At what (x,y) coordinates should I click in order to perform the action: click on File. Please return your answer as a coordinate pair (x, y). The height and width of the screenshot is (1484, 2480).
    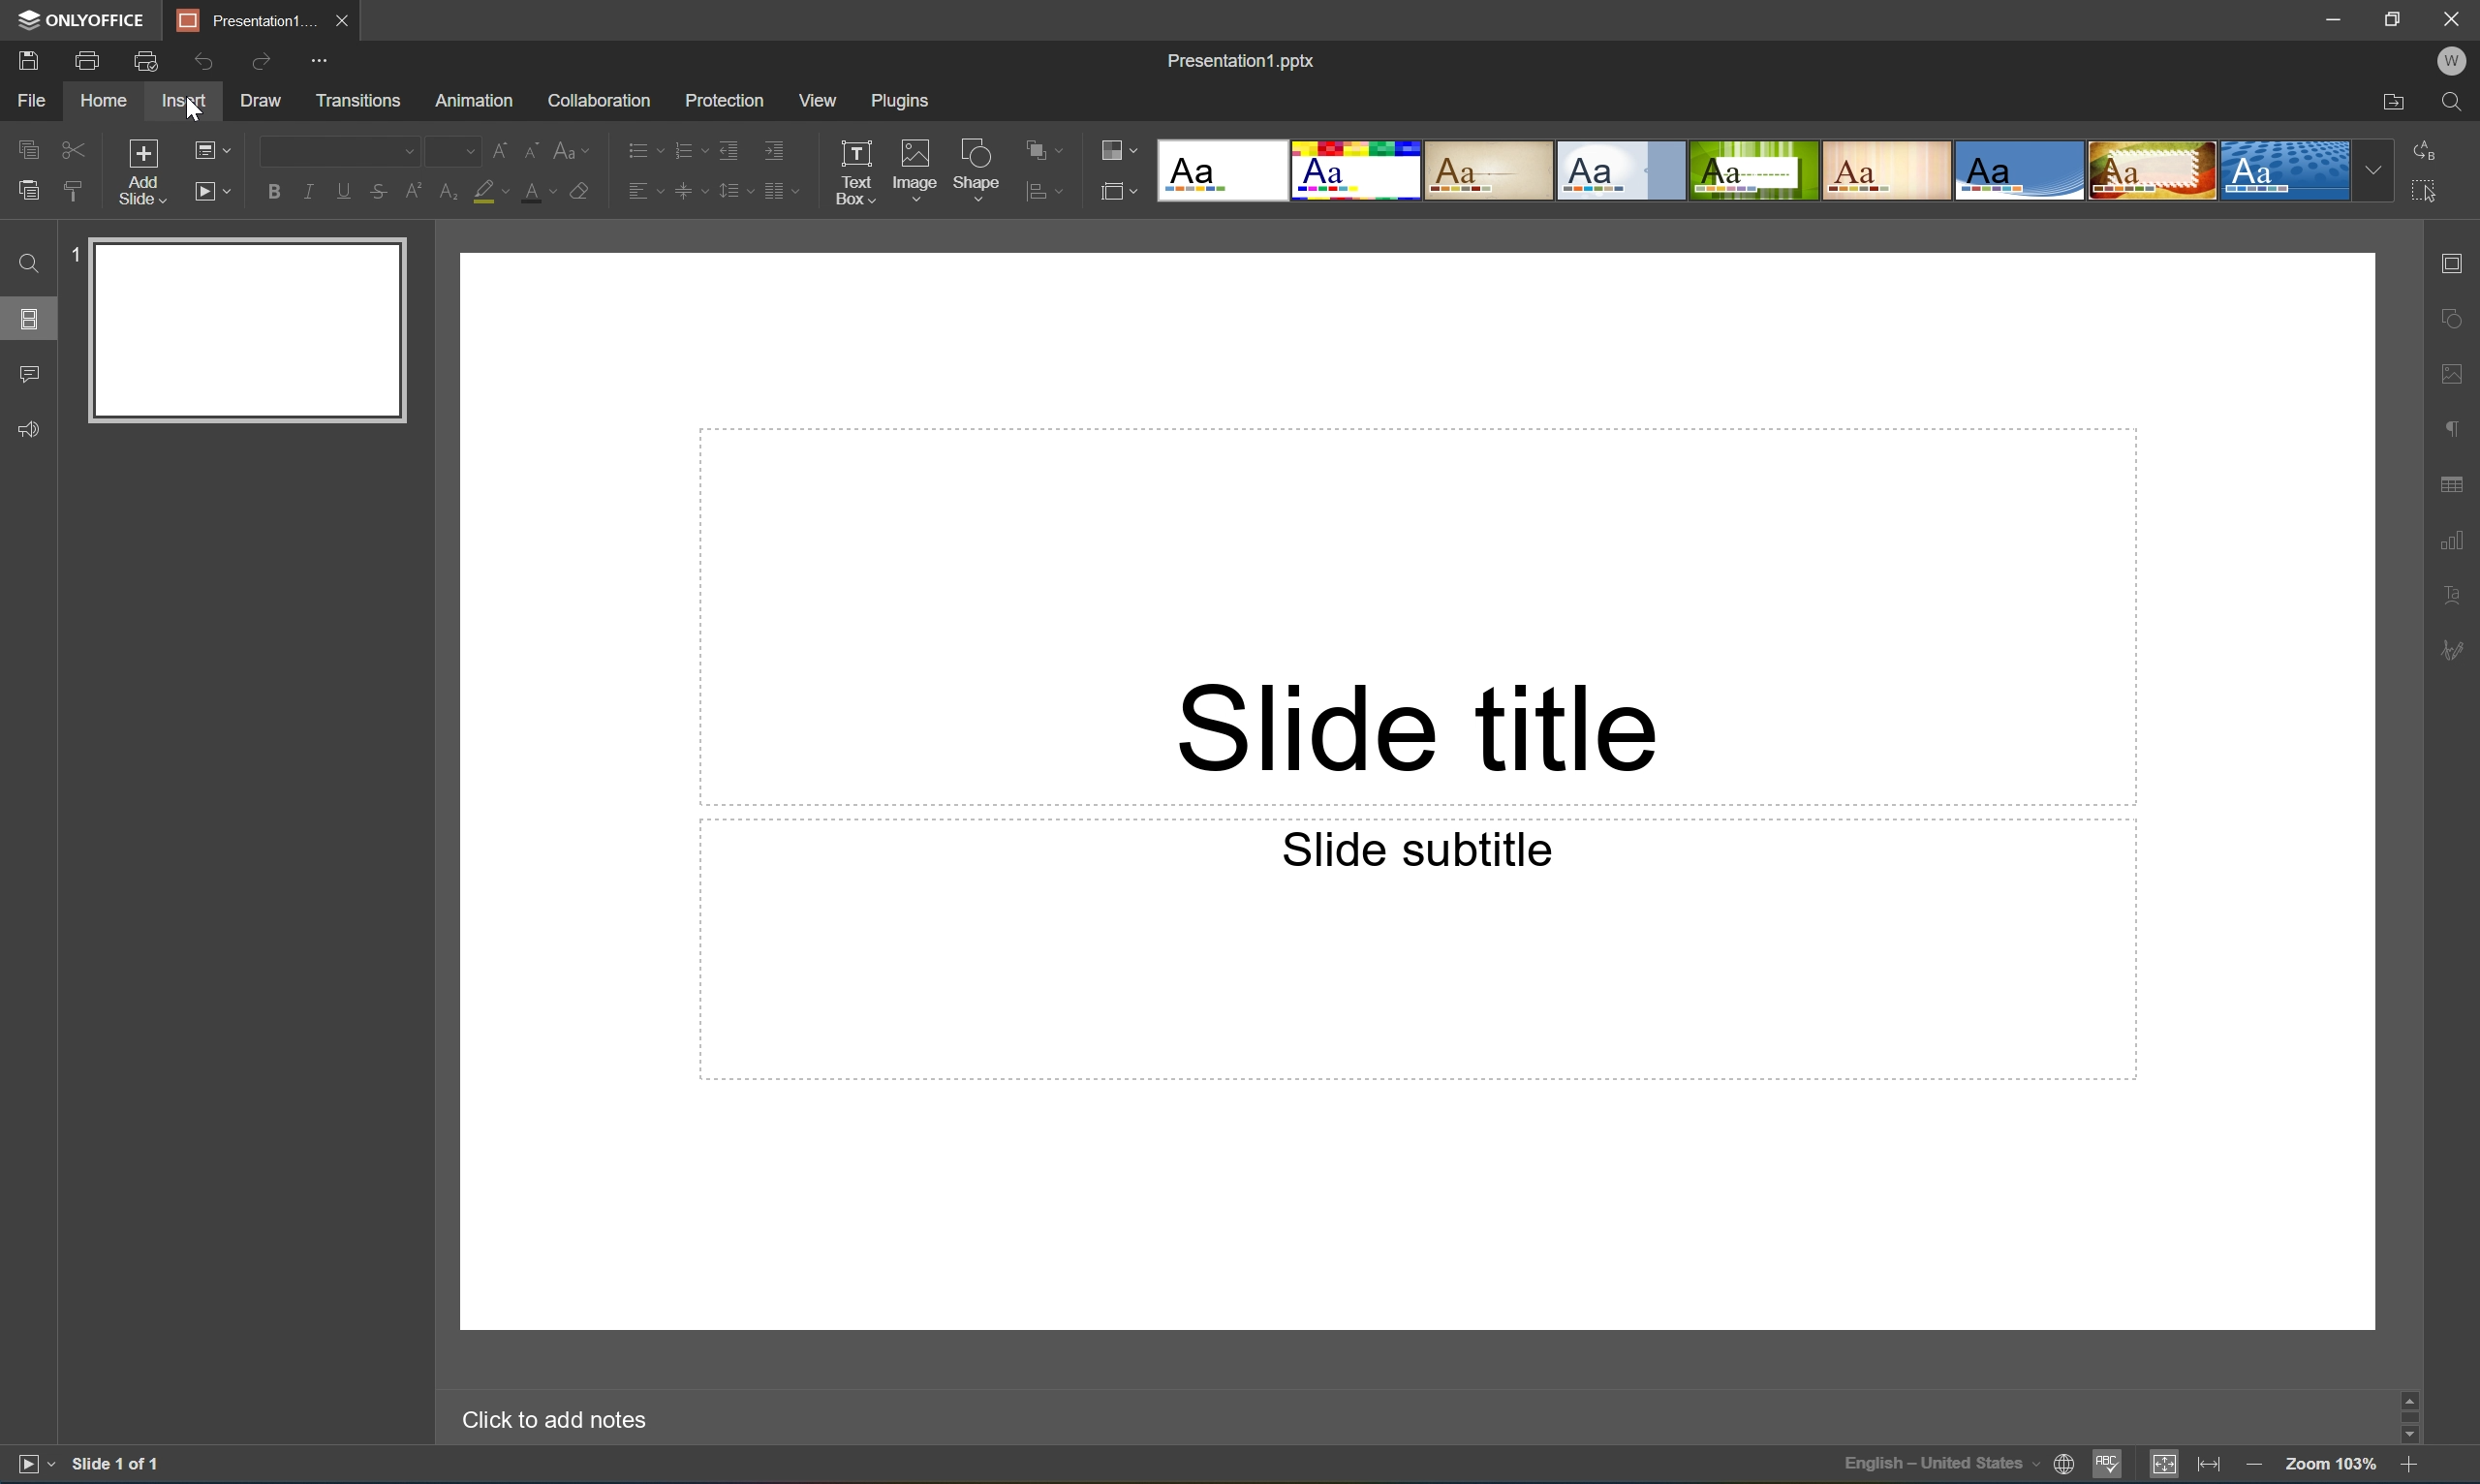
    Looking at the image, I should click on (31, 100).